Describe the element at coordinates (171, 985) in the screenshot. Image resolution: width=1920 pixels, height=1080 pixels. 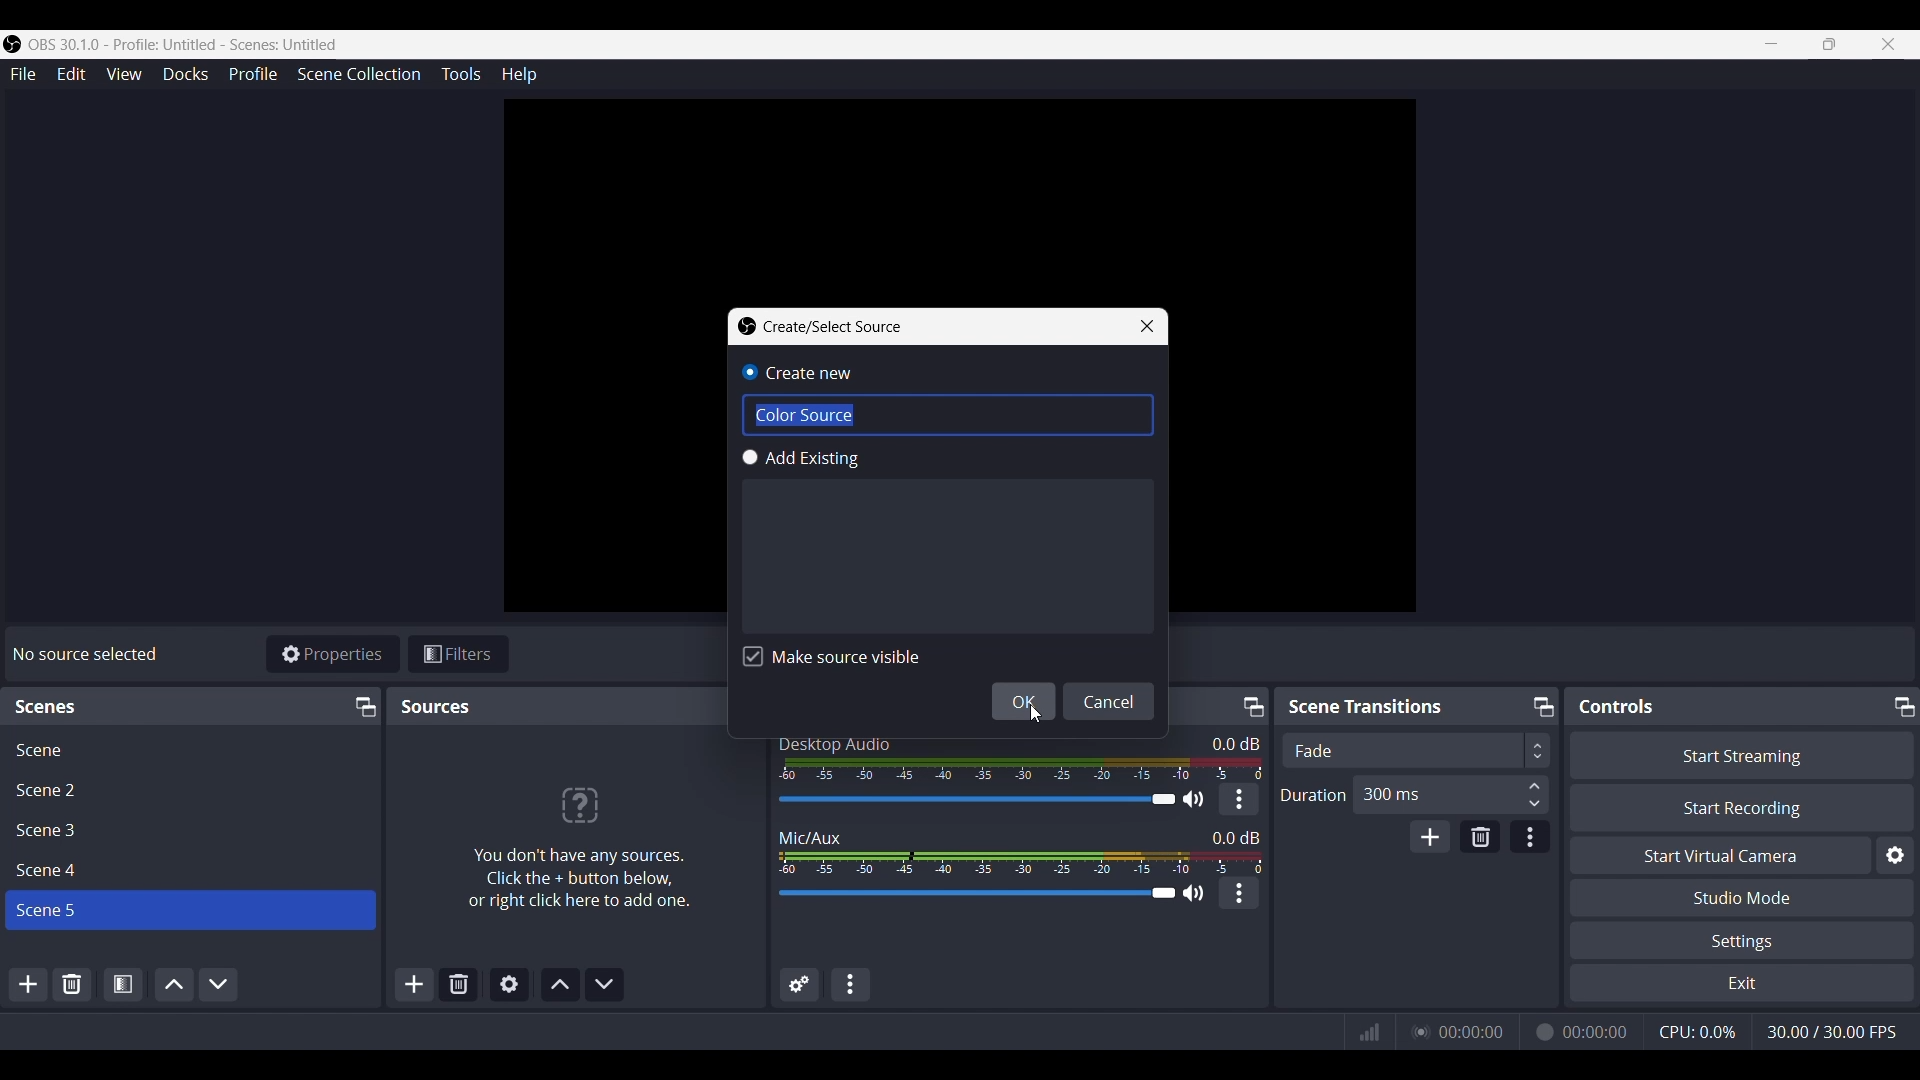
I see `Move Scene Up ` at that location.